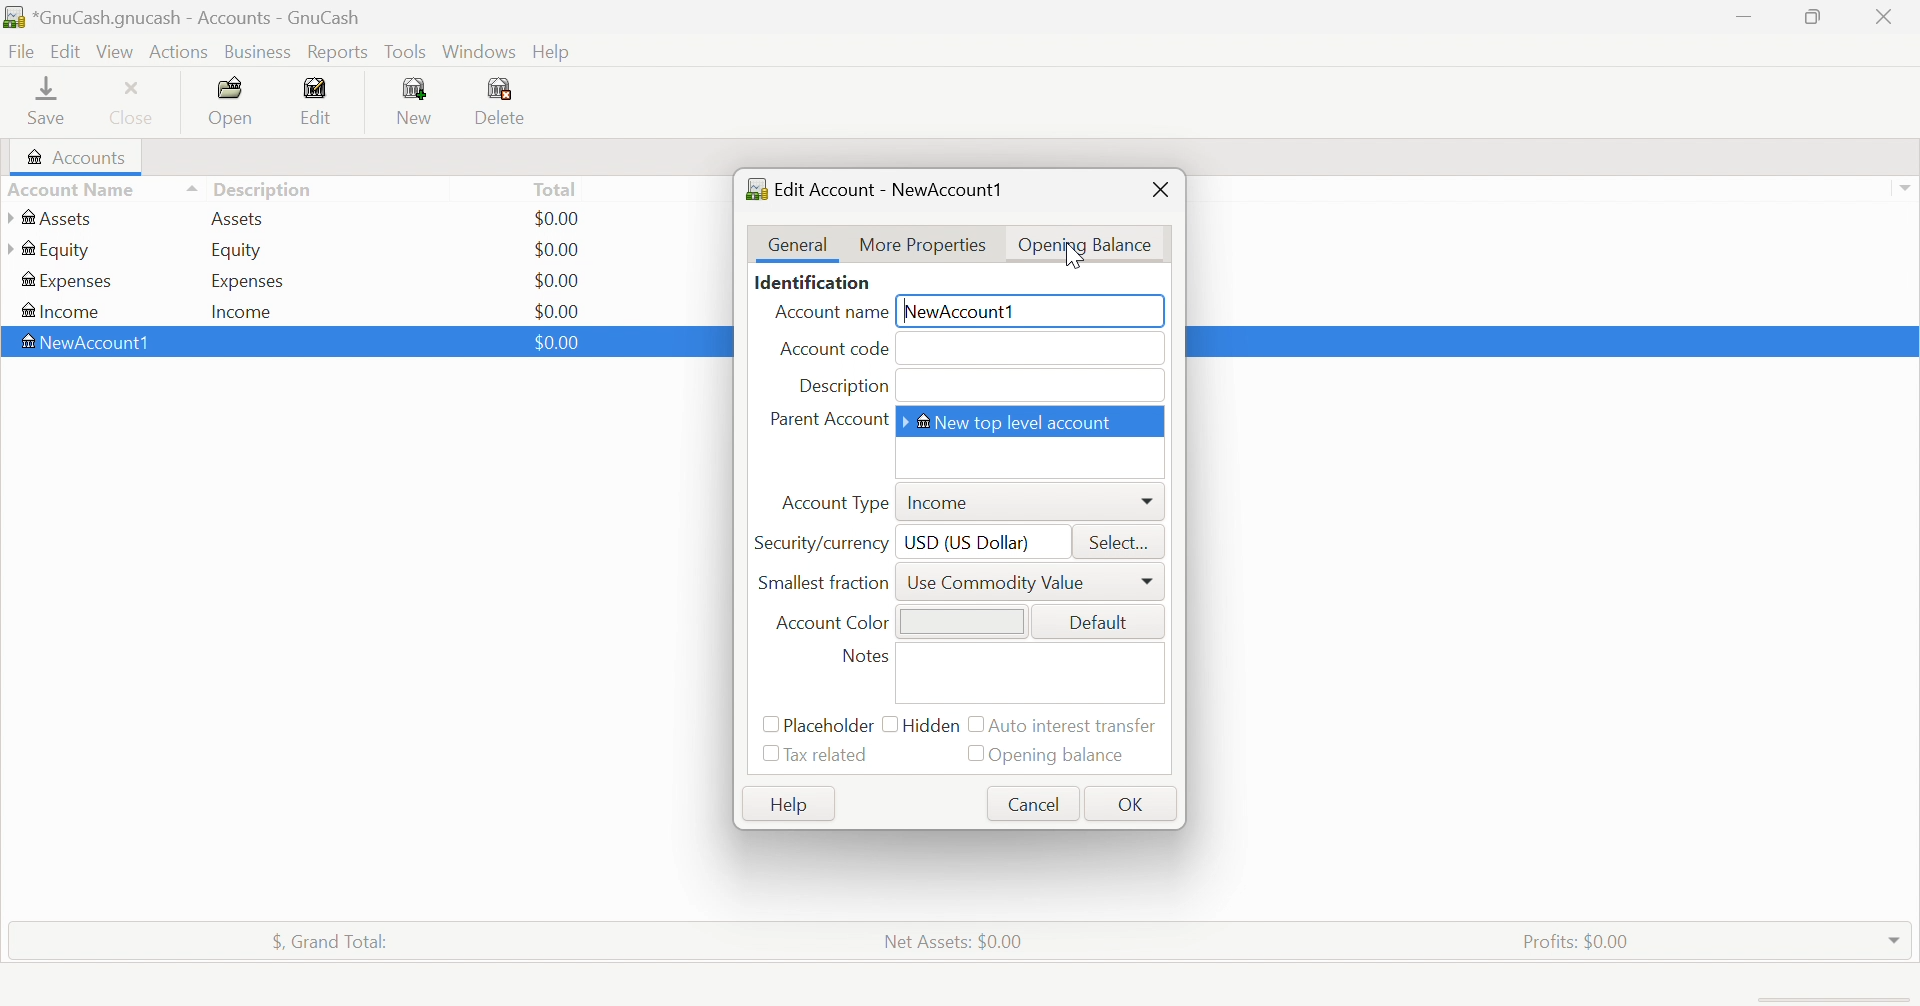 Image resolution: width=1920 pixels, height=1006 pixels. I want to click on Windows, so click(478, 51).